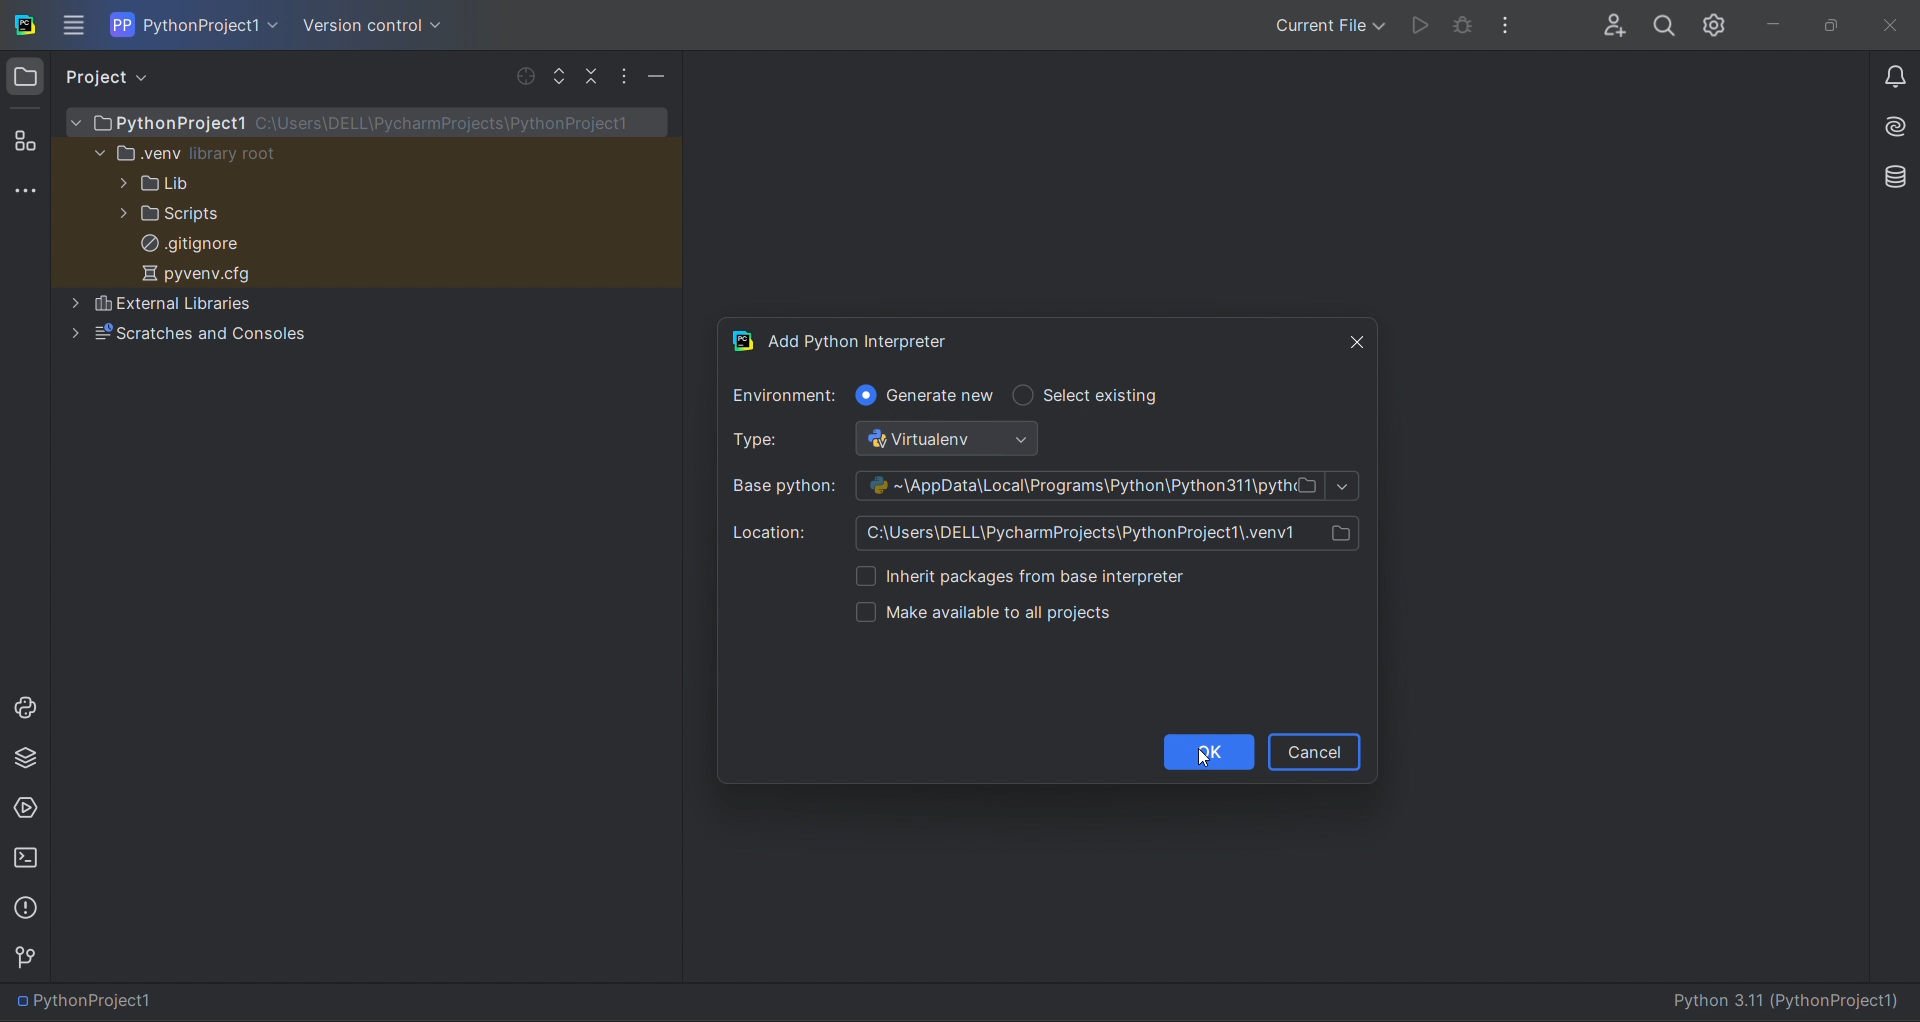  What do you see at coordinates (1099, 575) in the screenshot?
I see `option` at bounding box center [1099, 575].